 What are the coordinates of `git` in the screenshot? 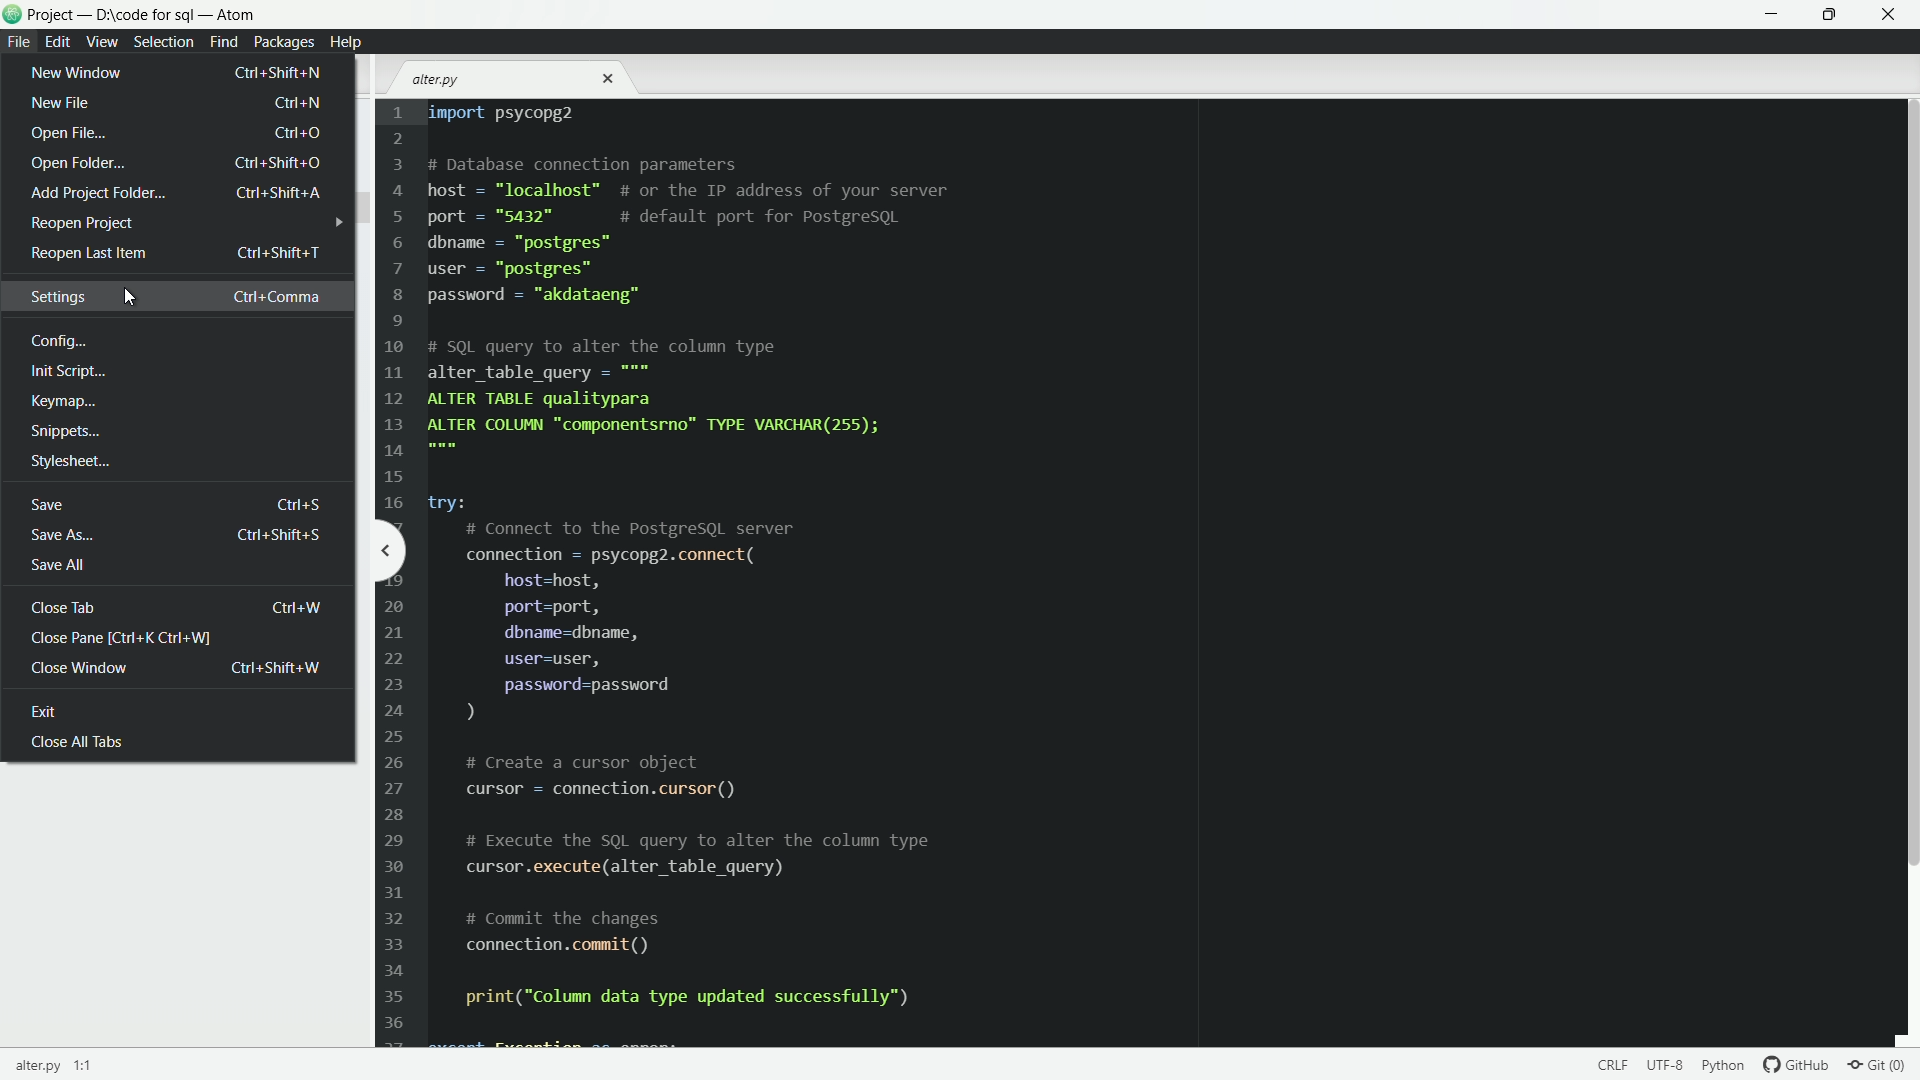 It's located at (1884, 1064).